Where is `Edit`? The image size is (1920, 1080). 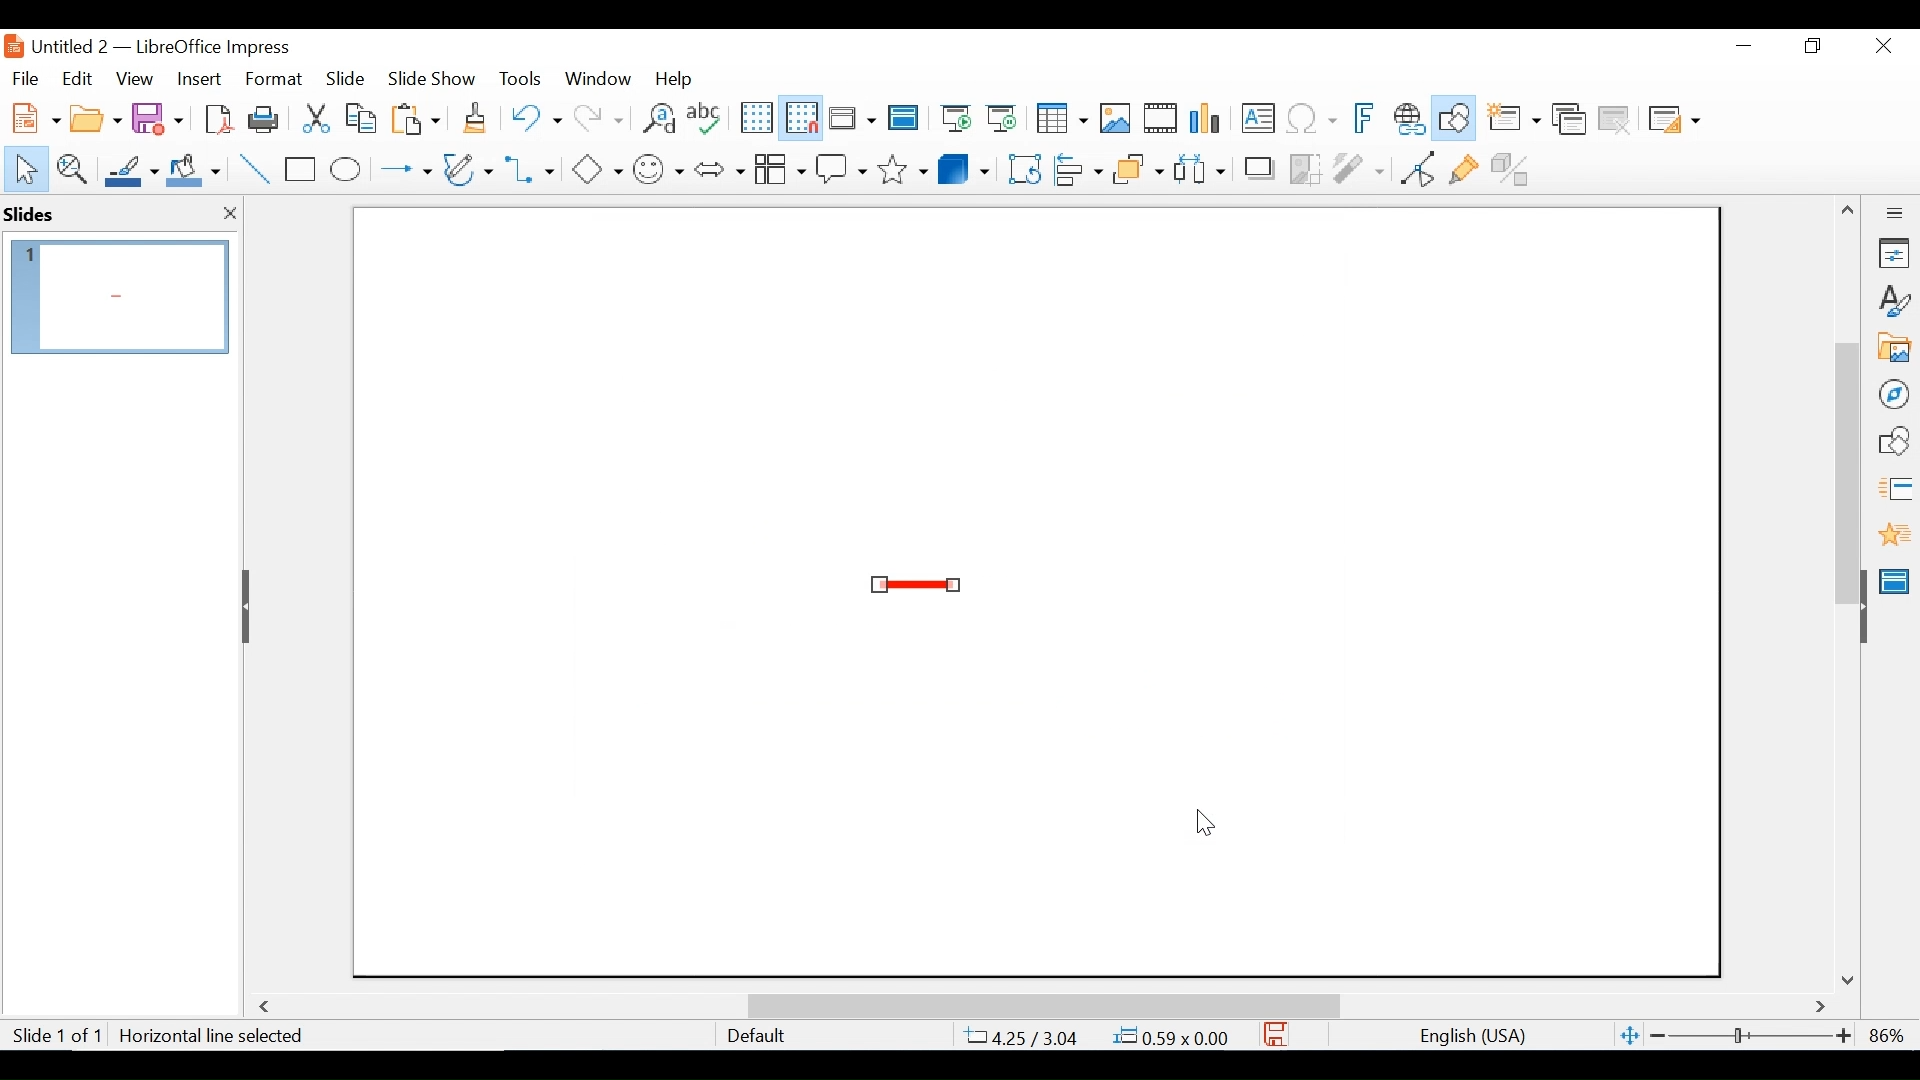
Edit is located at coordinates (75, 79).